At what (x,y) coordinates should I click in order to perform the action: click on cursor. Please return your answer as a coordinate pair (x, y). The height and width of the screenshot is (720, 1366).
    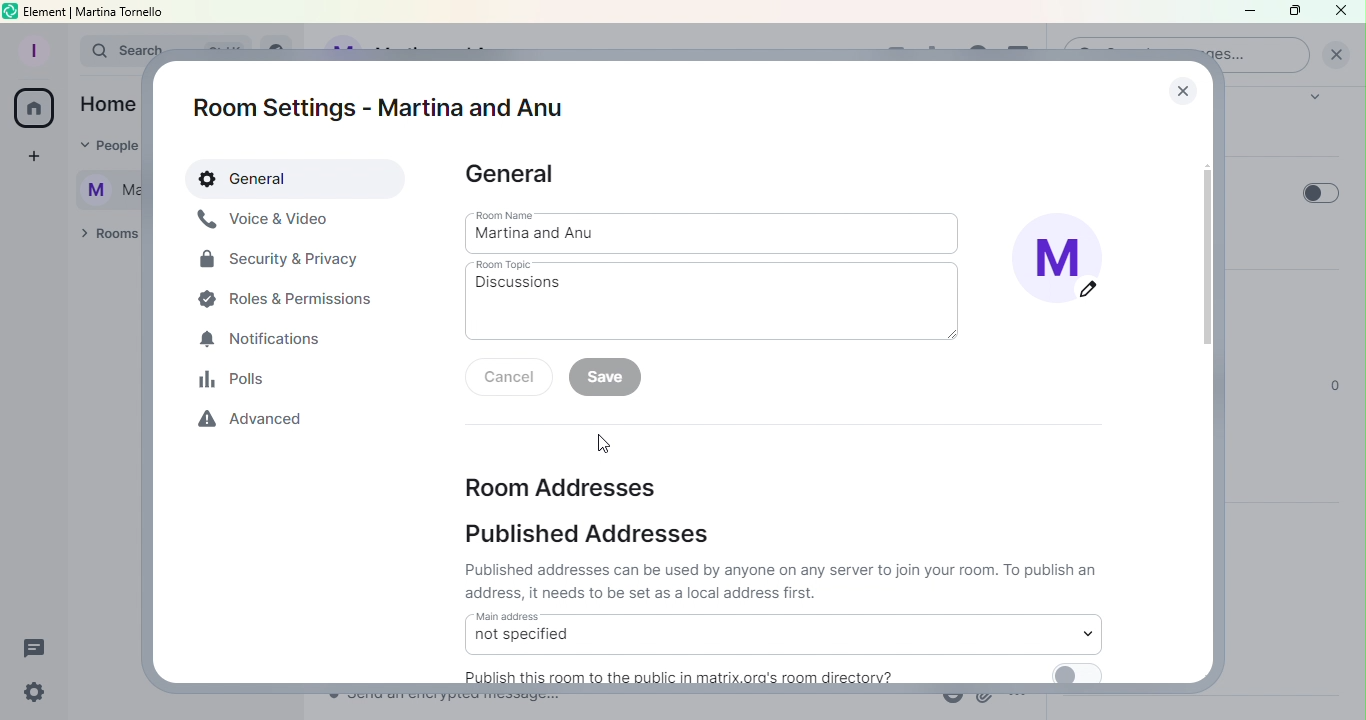
    Looking at the image, I should click on (604, 444).